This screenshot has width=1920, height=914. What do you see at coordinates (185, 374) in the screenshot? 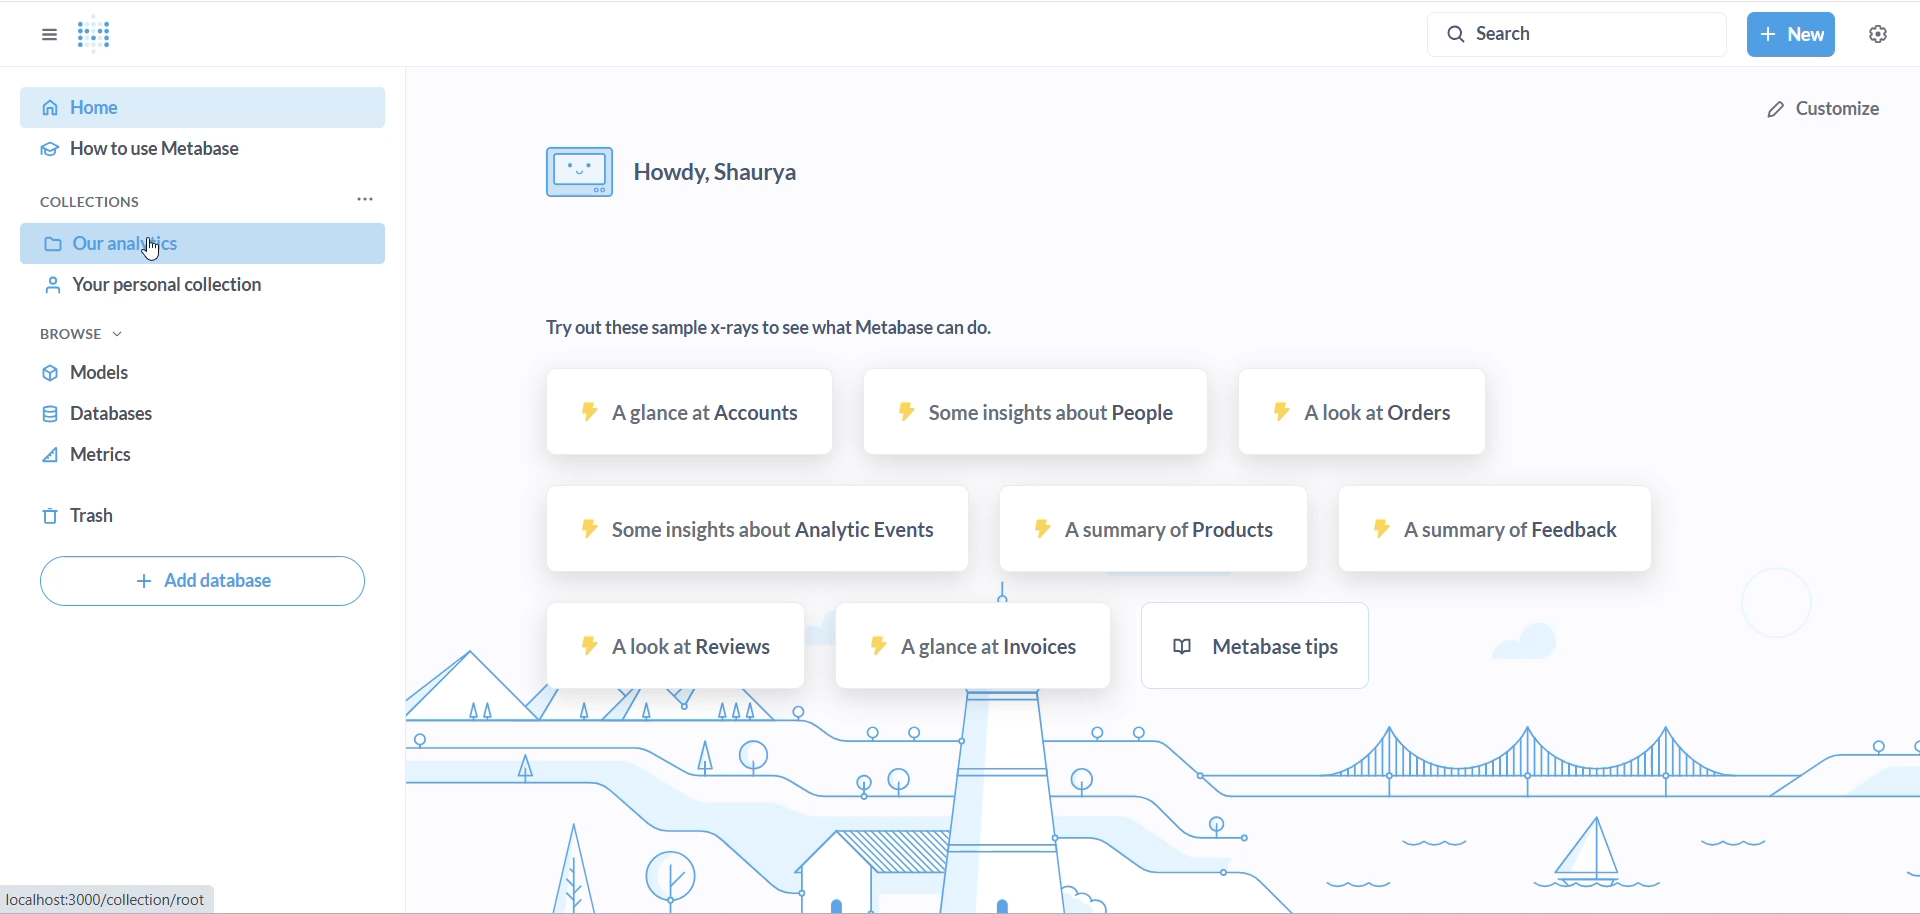
I see `models` at bounding box center [185, 374].